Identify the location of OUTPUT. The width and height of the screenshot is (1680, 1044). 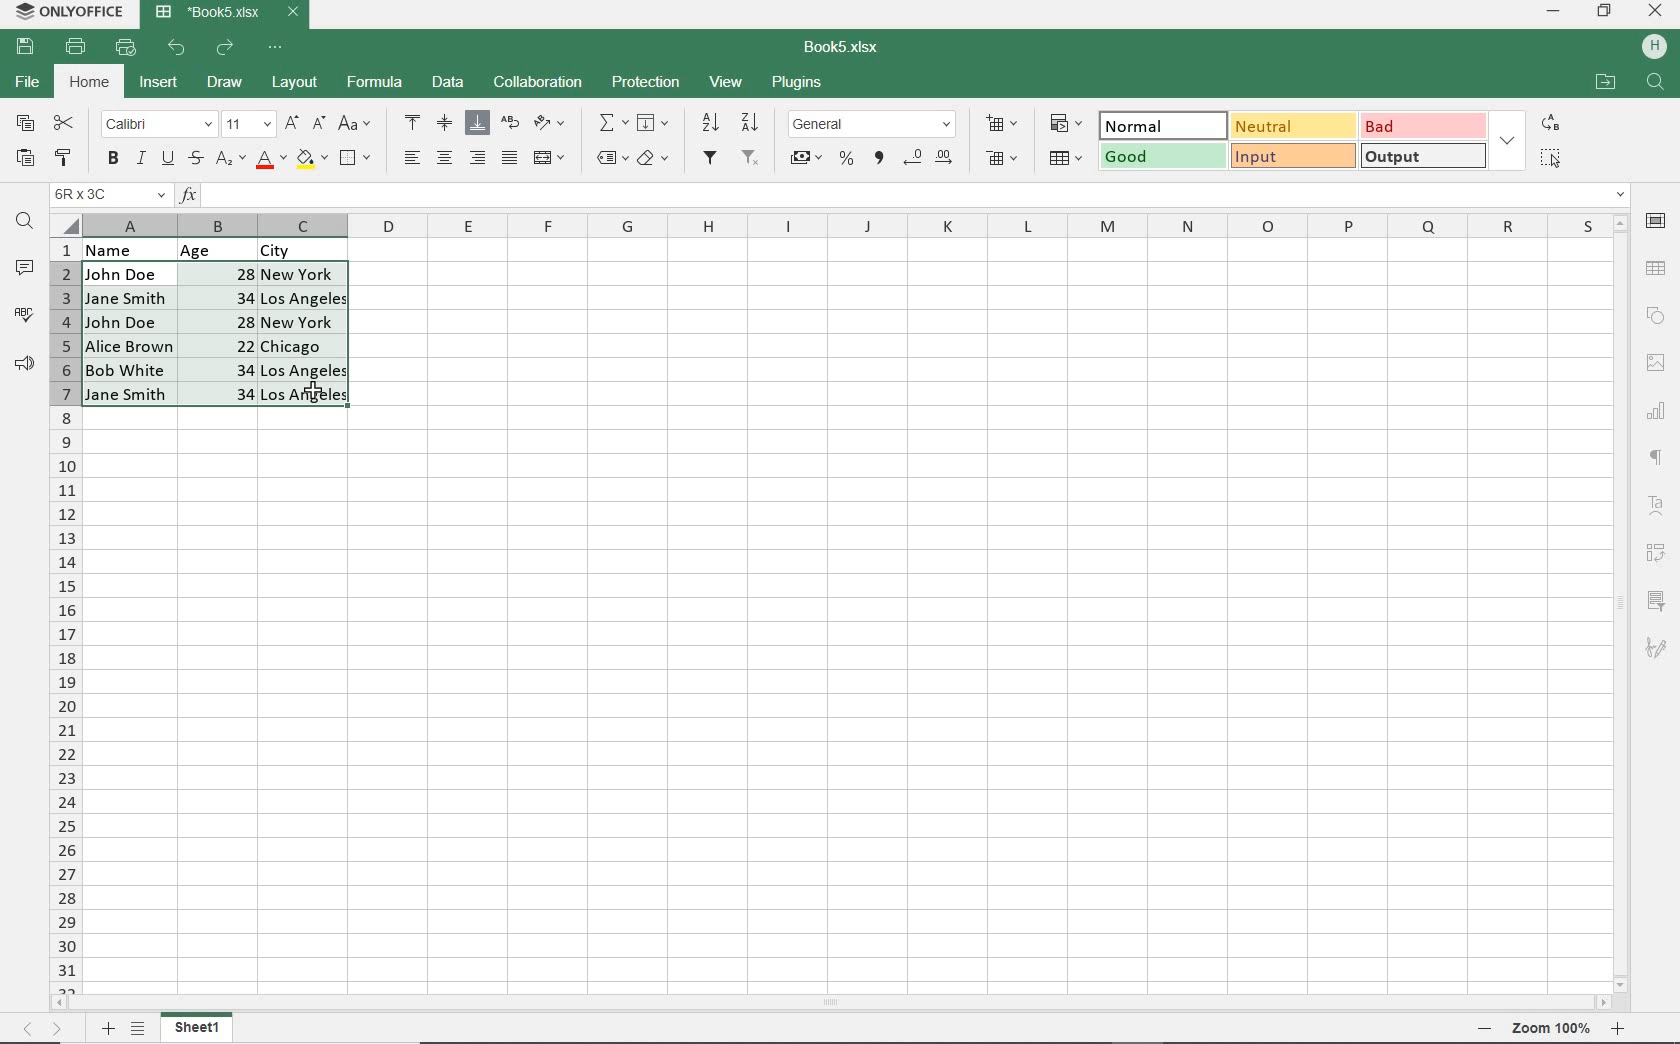
(1422, 155).